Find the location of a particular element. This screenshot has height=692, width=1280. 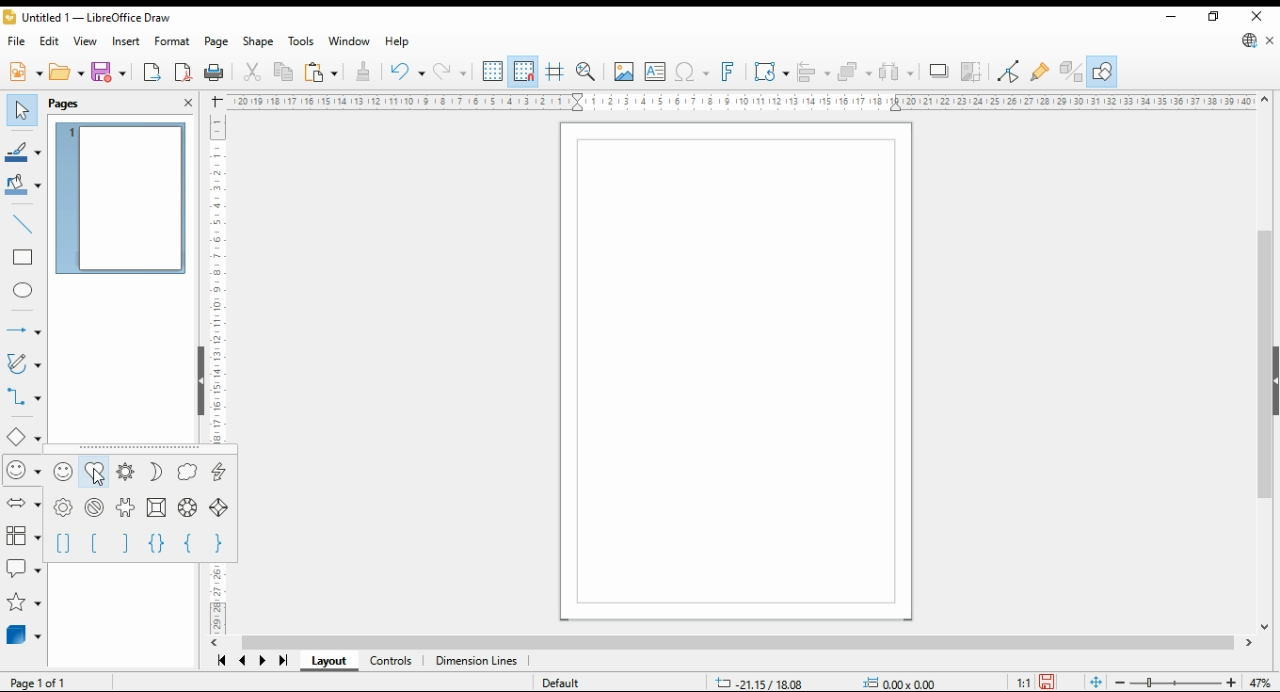

left bracket is located at coordinates (92, 543).